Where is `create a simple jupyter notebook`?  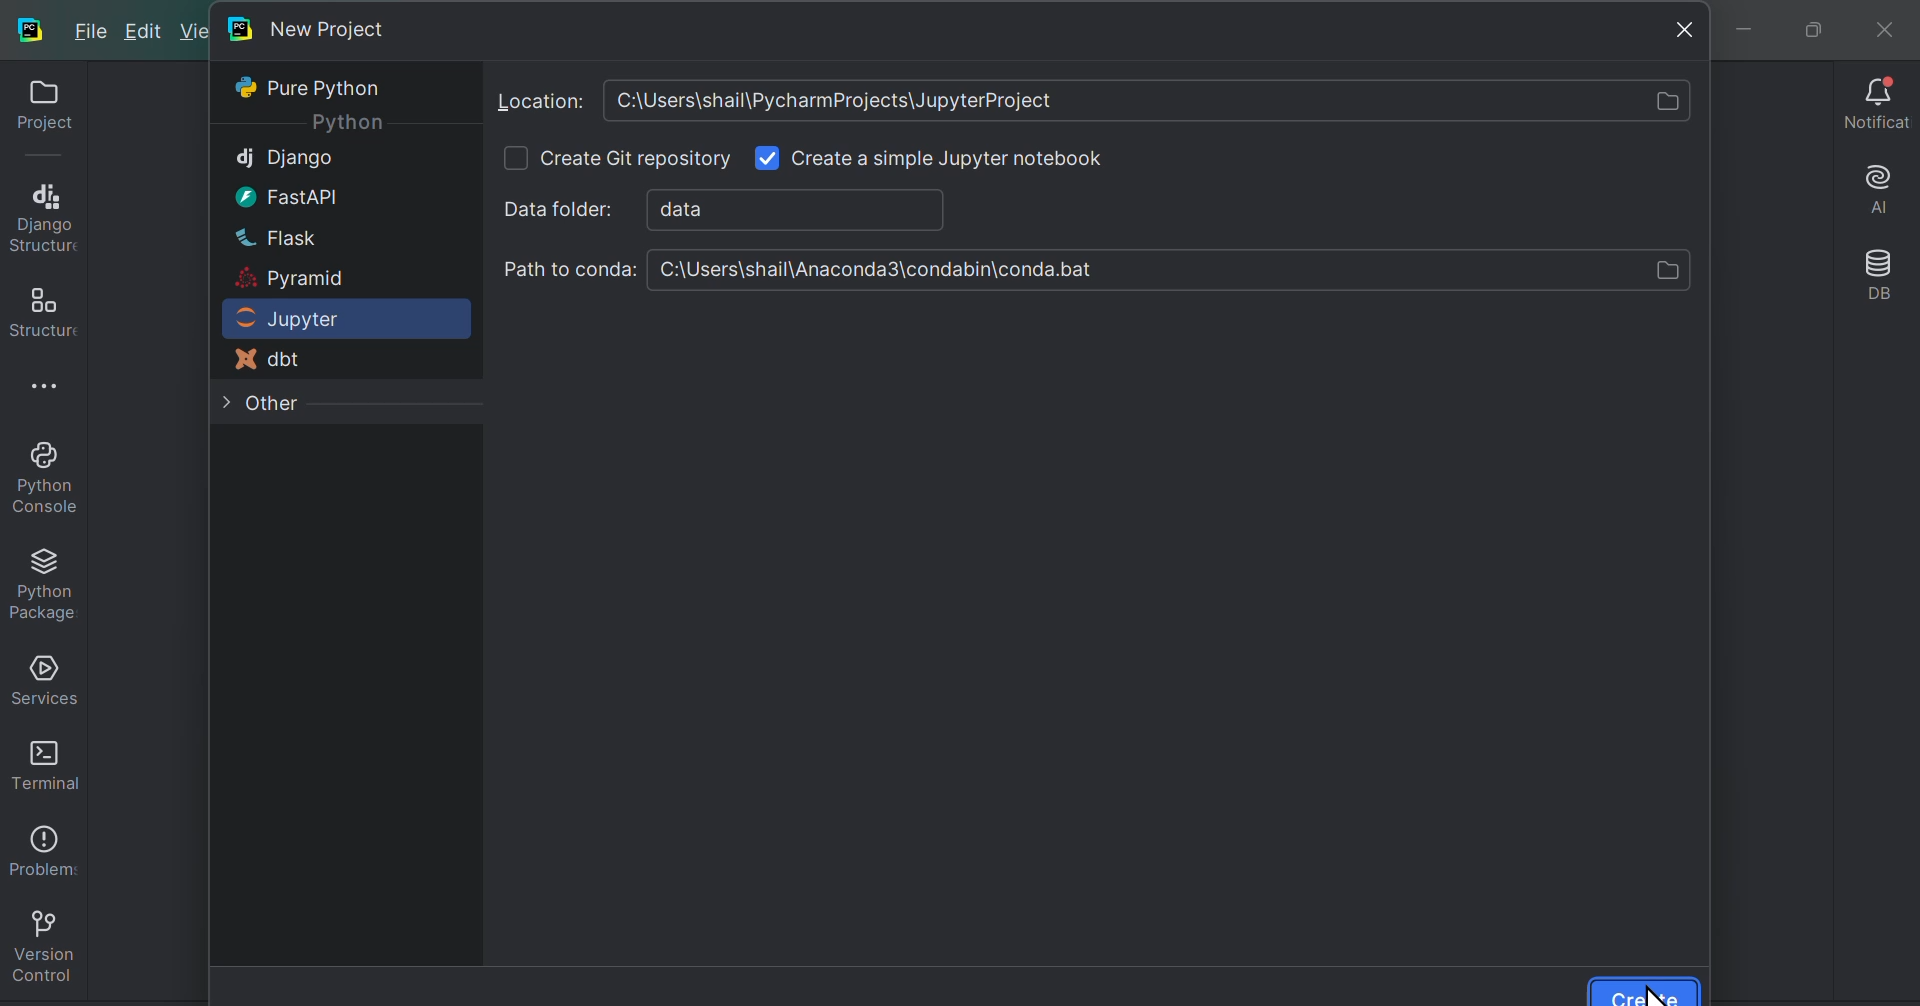 create a simple jupyter notebook is located at coordinates (951, 160).